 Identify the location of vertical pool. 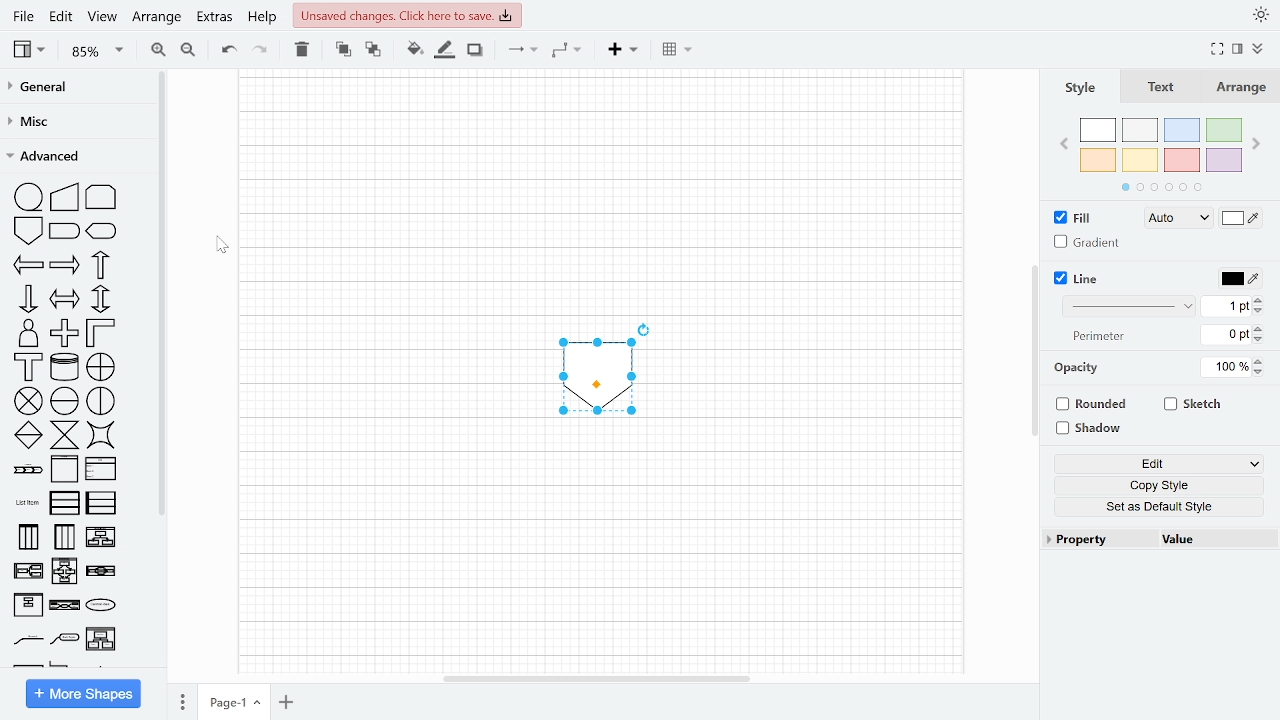
(27, 537).